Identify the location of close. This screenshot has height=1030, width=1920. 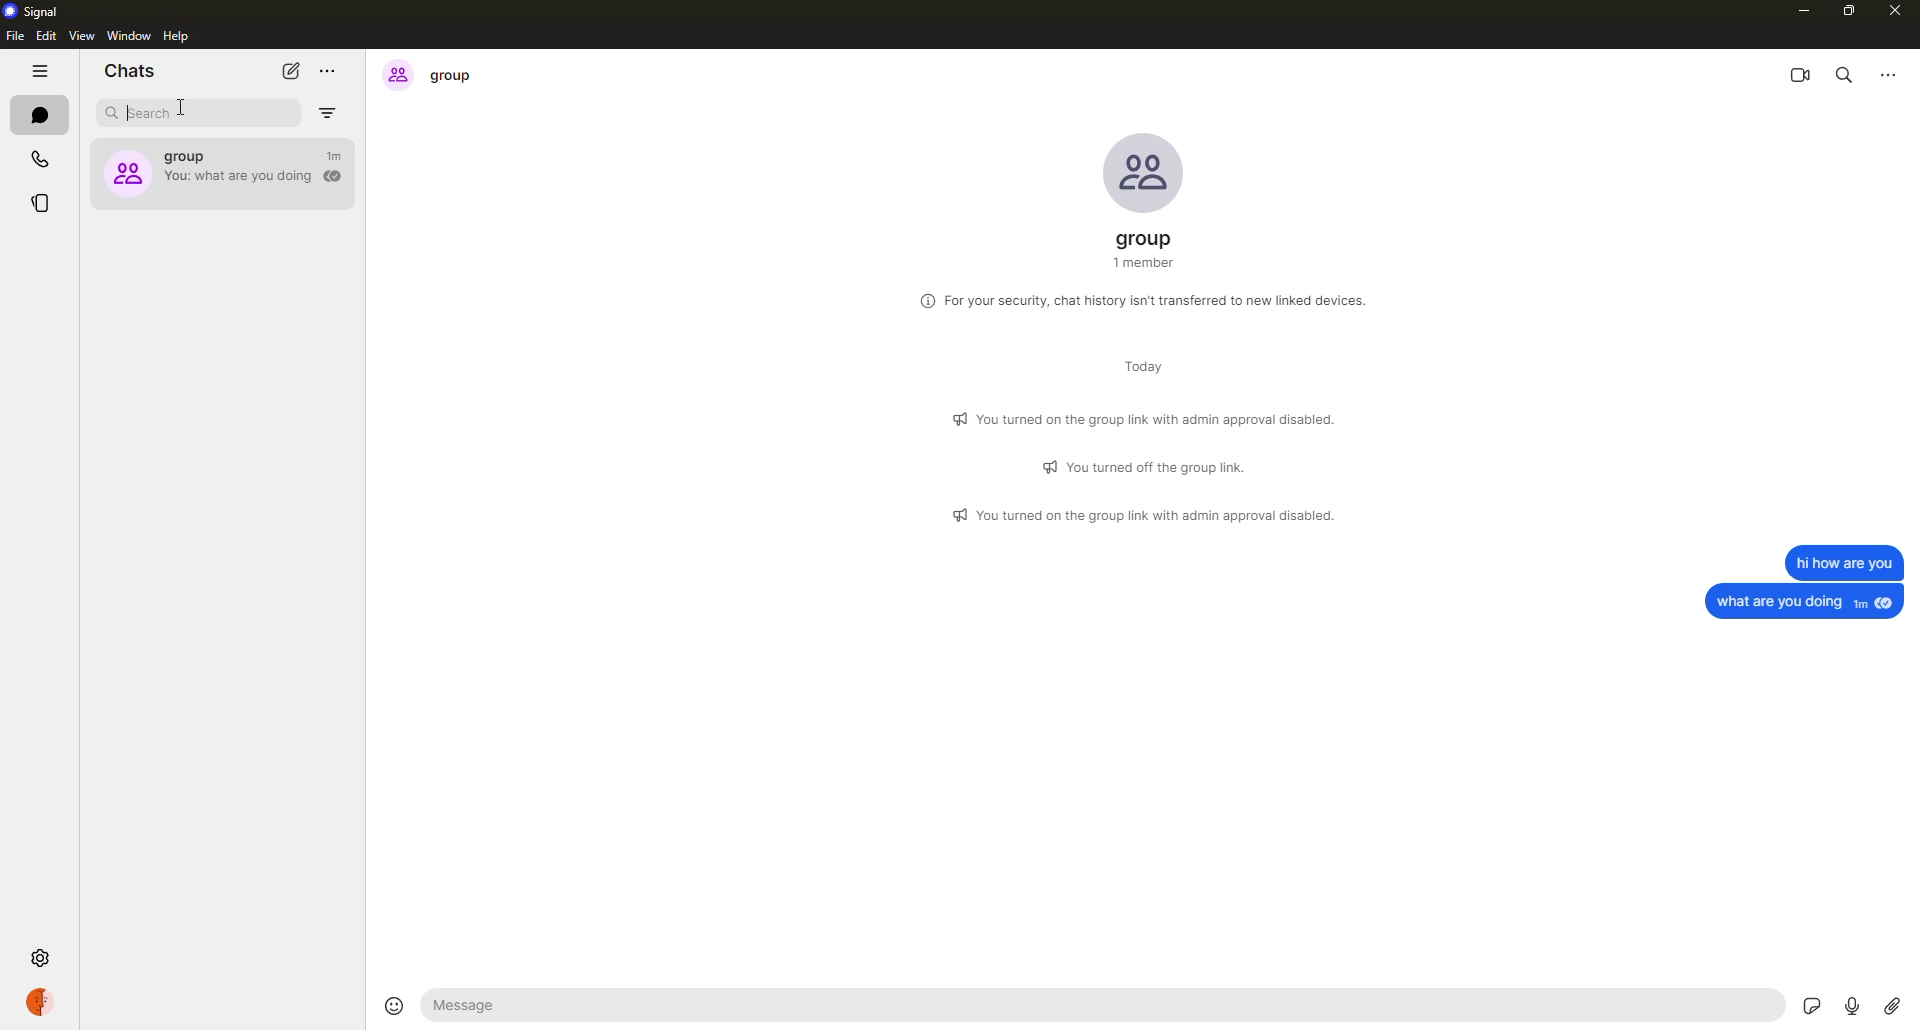
(1899, 14).